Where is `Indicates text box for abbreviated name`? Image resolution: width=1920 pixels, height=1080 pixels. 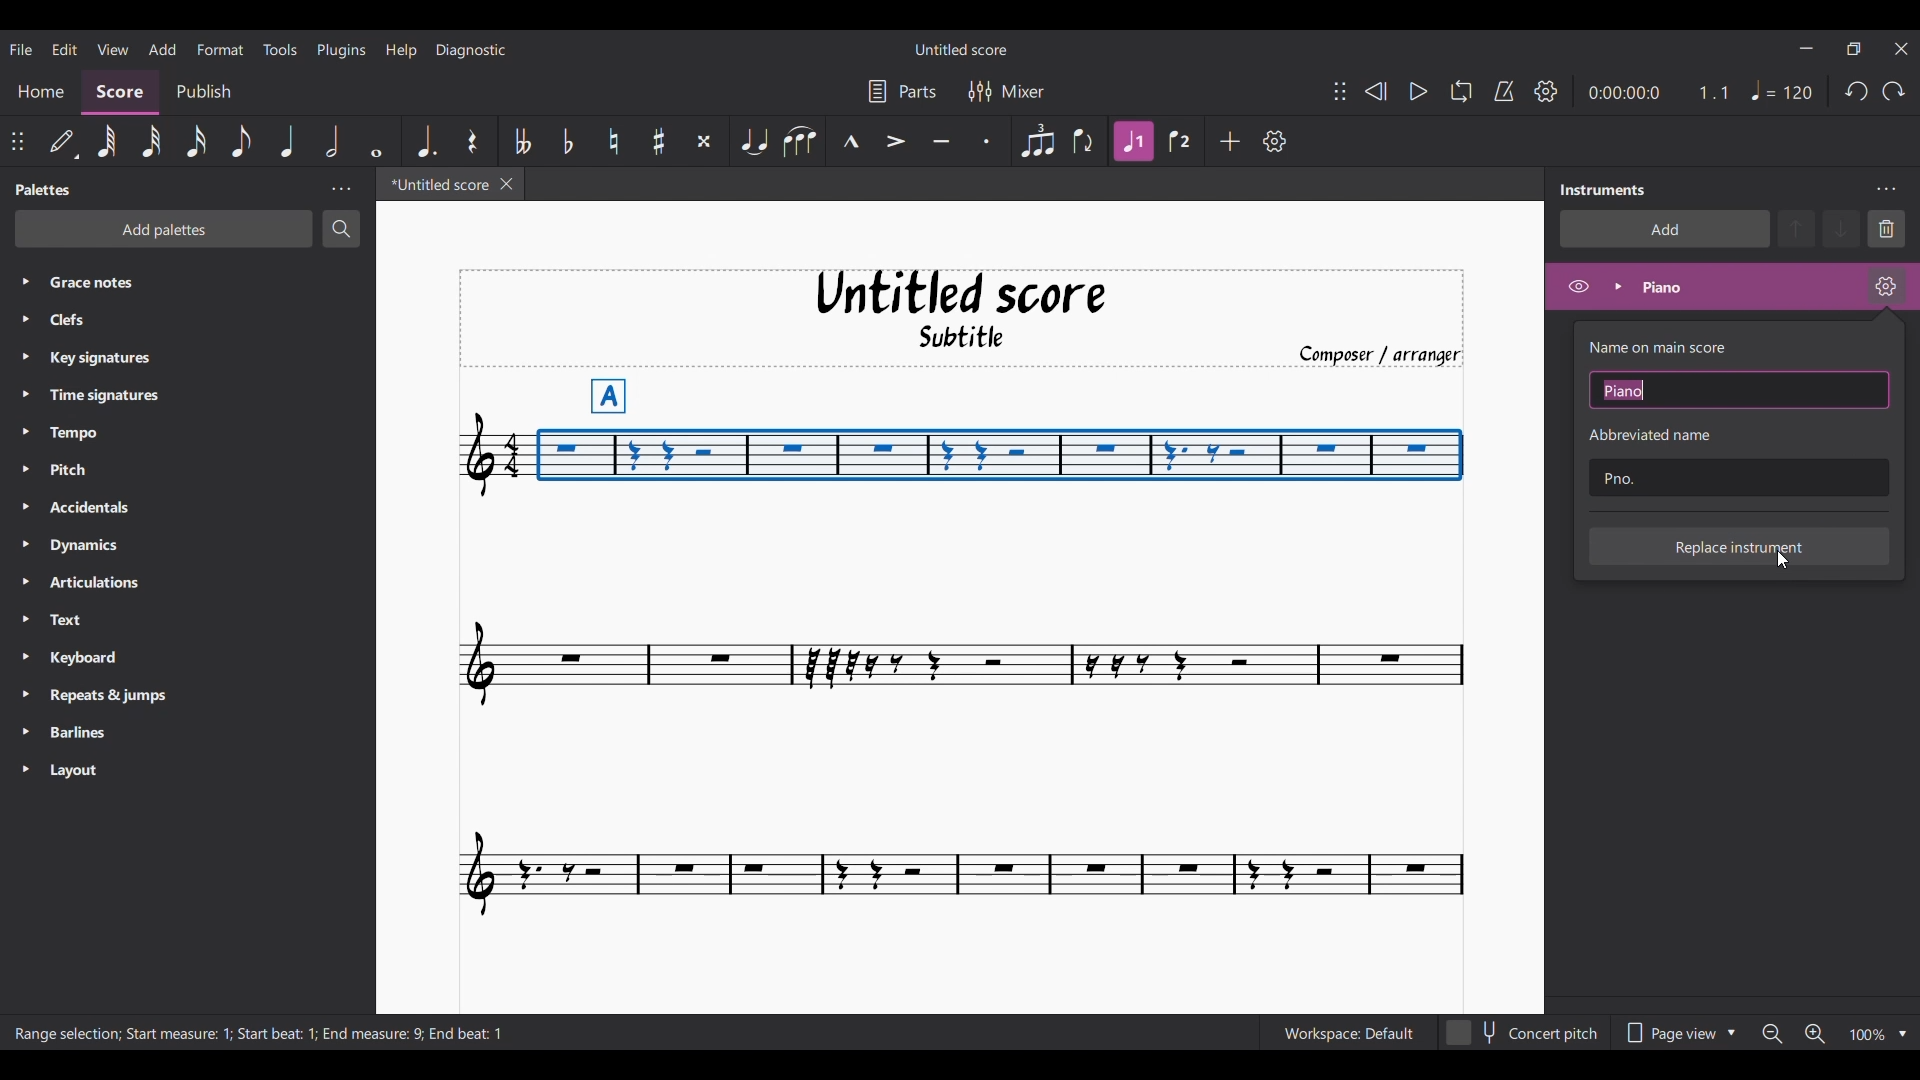 Indicates text box for abbreviated name is located at coordinates (1650, 435).